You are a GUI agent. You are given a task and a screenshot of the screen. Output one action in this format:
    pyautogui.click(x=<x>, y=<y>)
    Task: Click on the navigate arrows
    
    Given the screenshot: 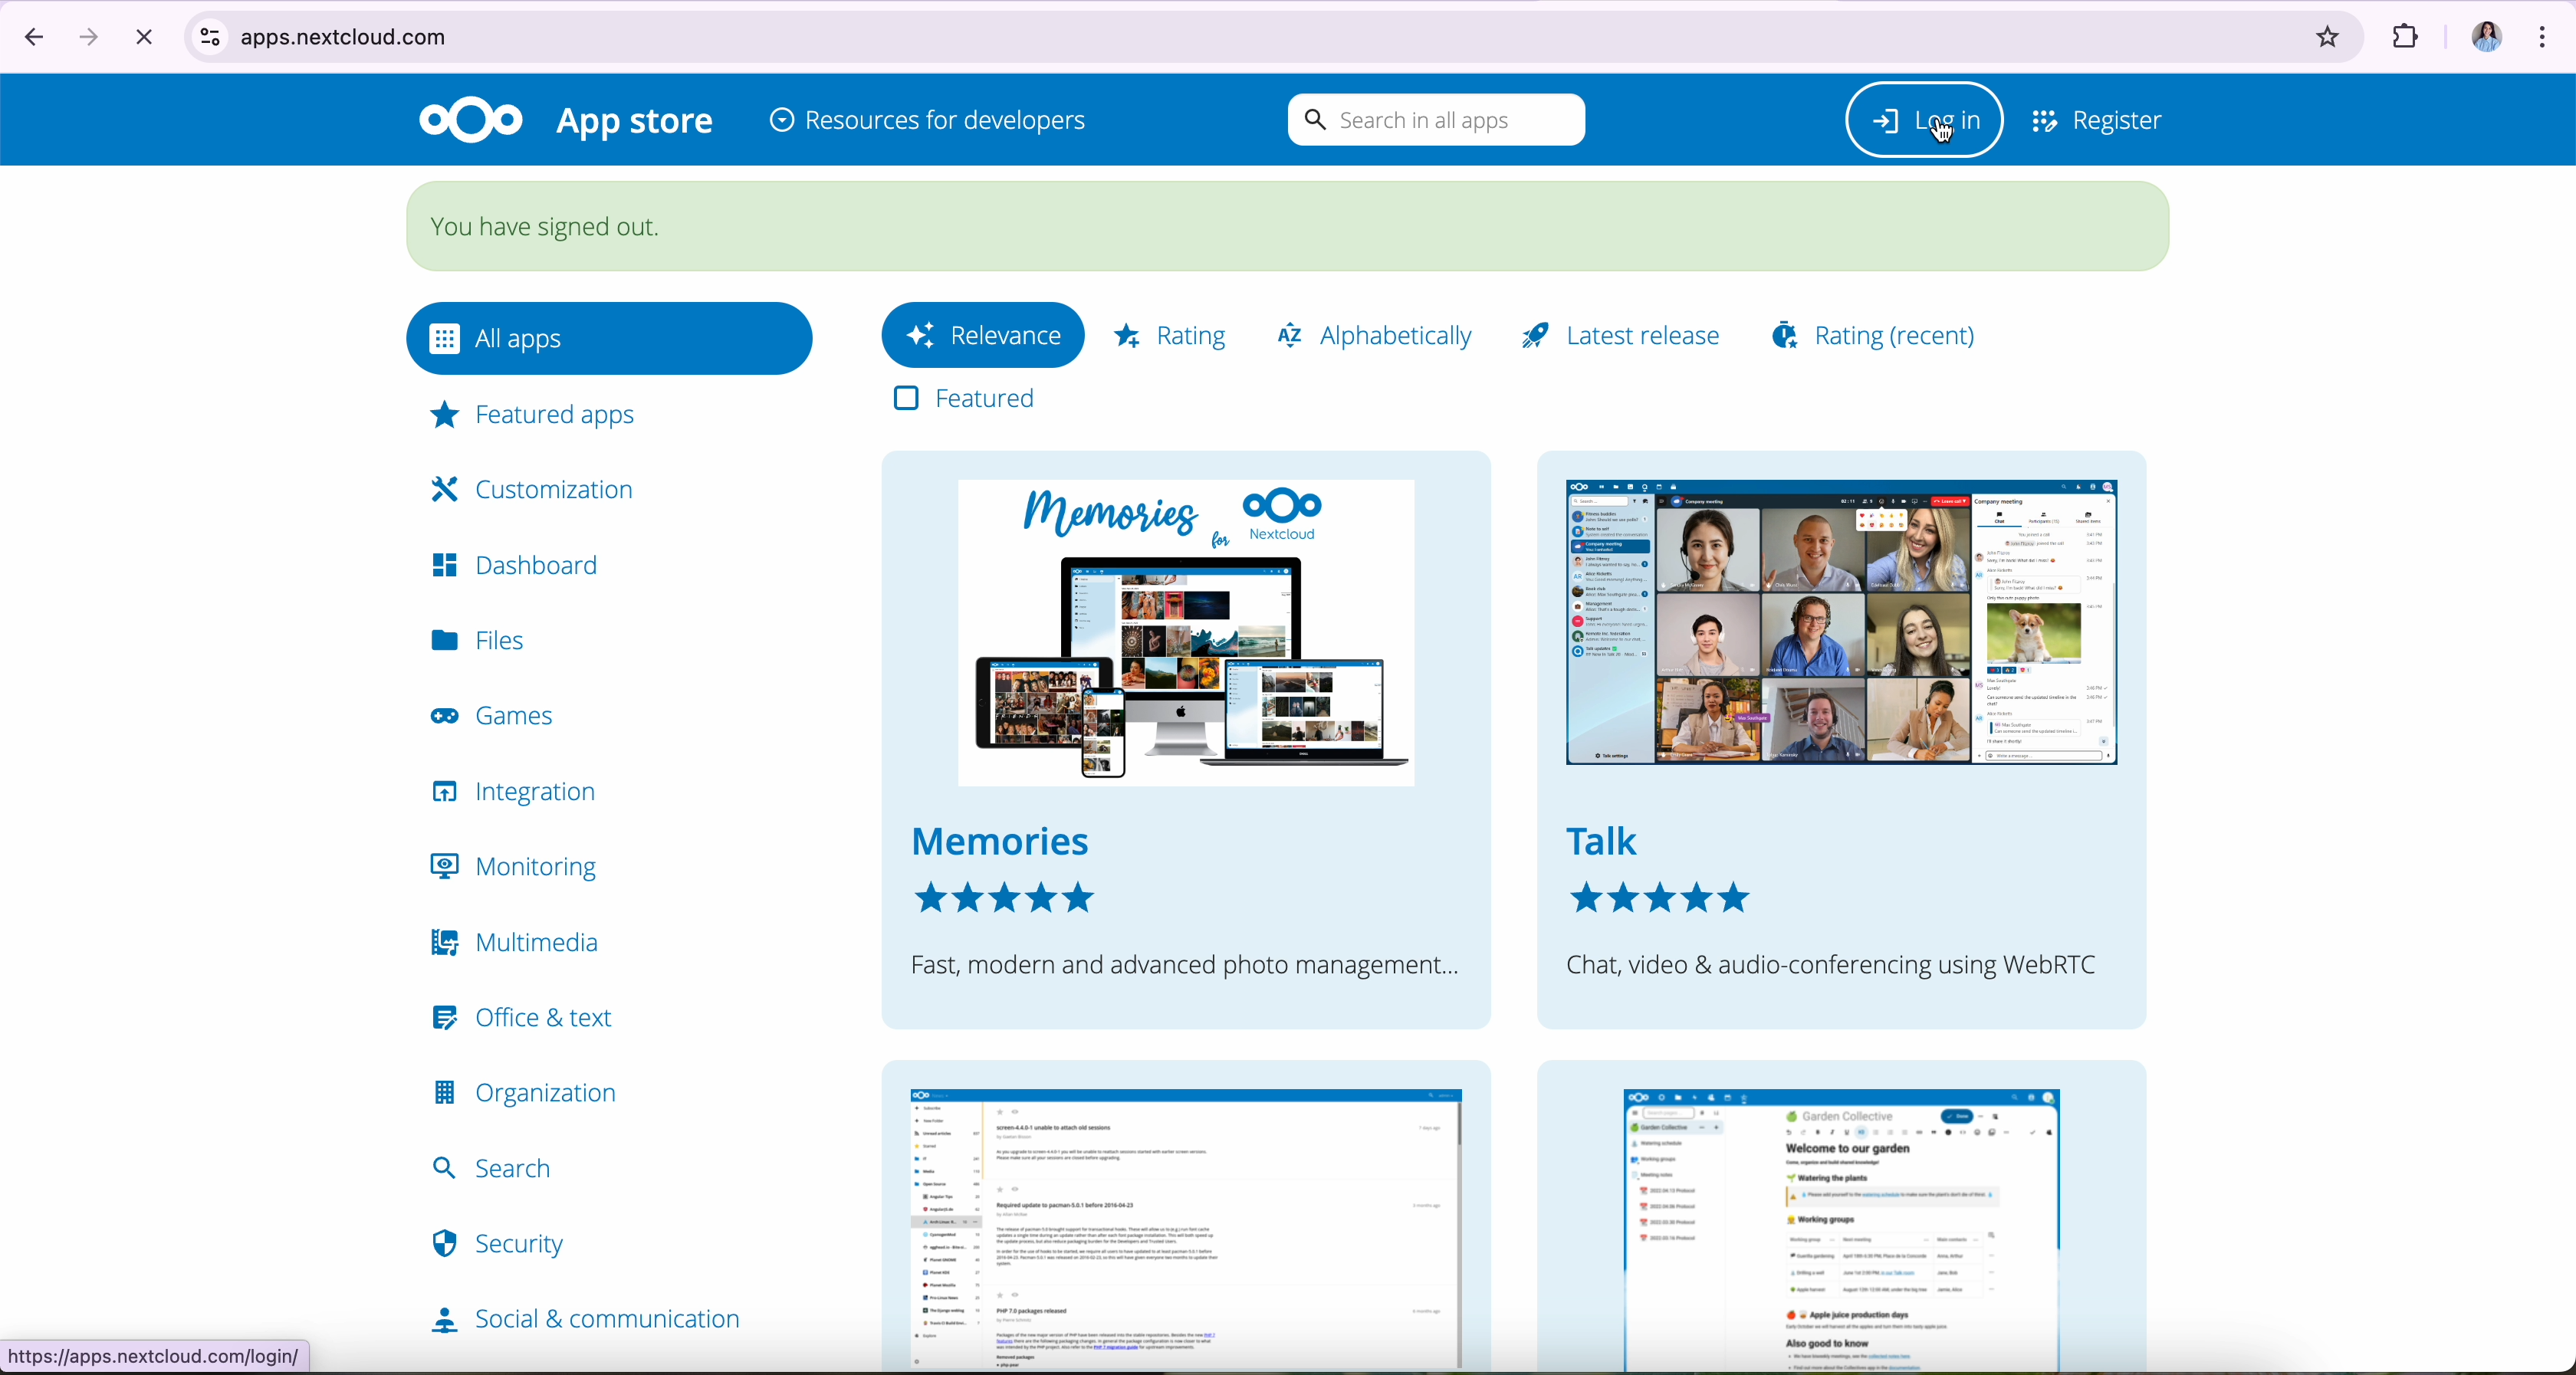 What is the action you would take?
    pyautogui.click(x=55, y=33)
    